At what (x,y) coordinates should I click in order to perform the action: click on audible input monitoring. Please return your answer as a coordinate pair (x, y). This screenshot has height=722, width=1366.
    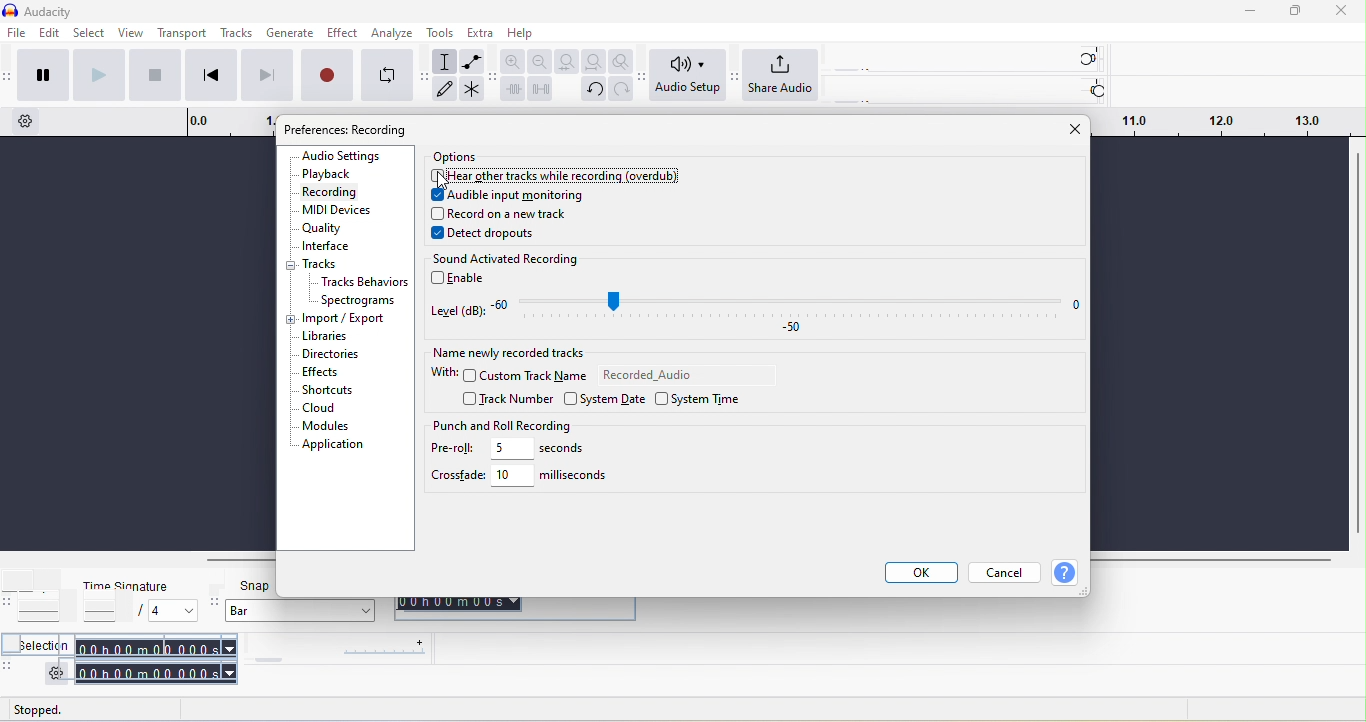
    Looking at the image, I should click on (512, 195).